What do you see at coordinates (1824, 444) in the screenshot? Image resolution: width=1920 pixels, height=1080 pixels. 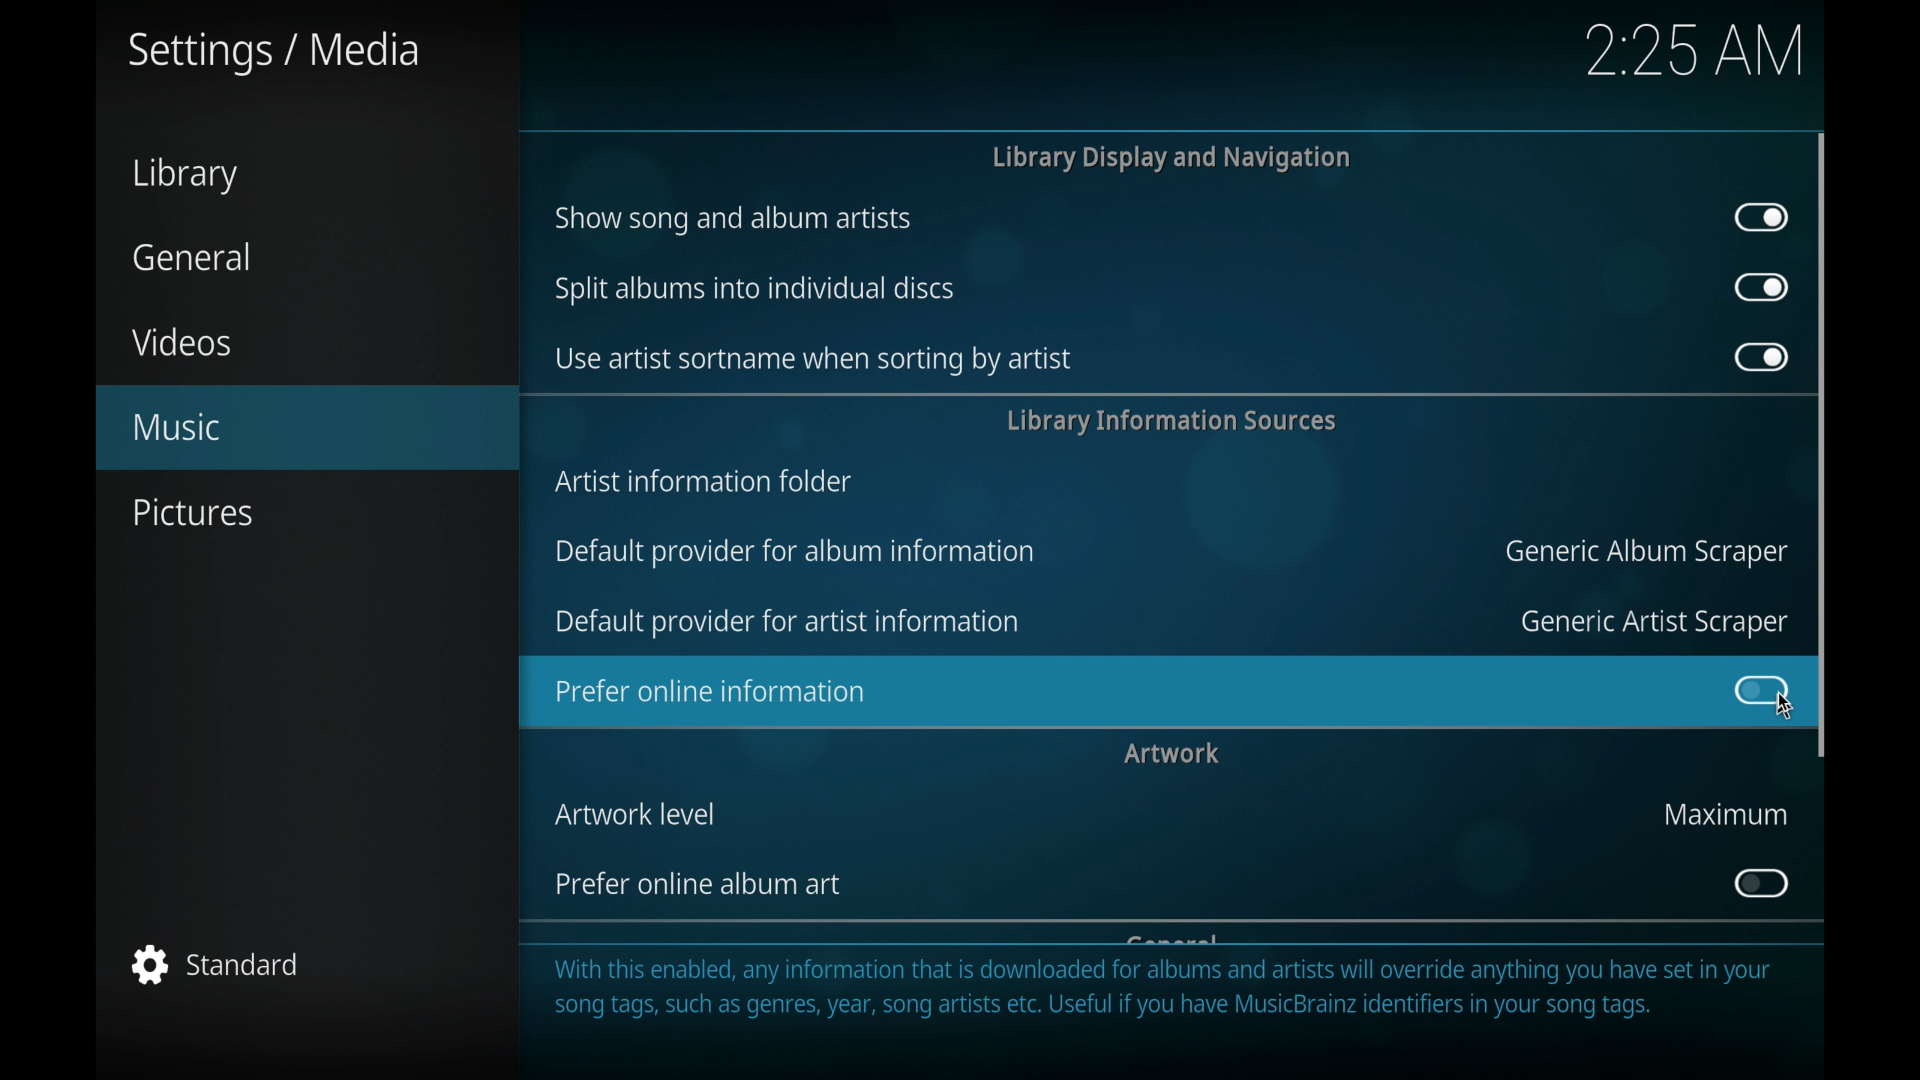 I see `scroll box` at bounding box center [1824, 444].